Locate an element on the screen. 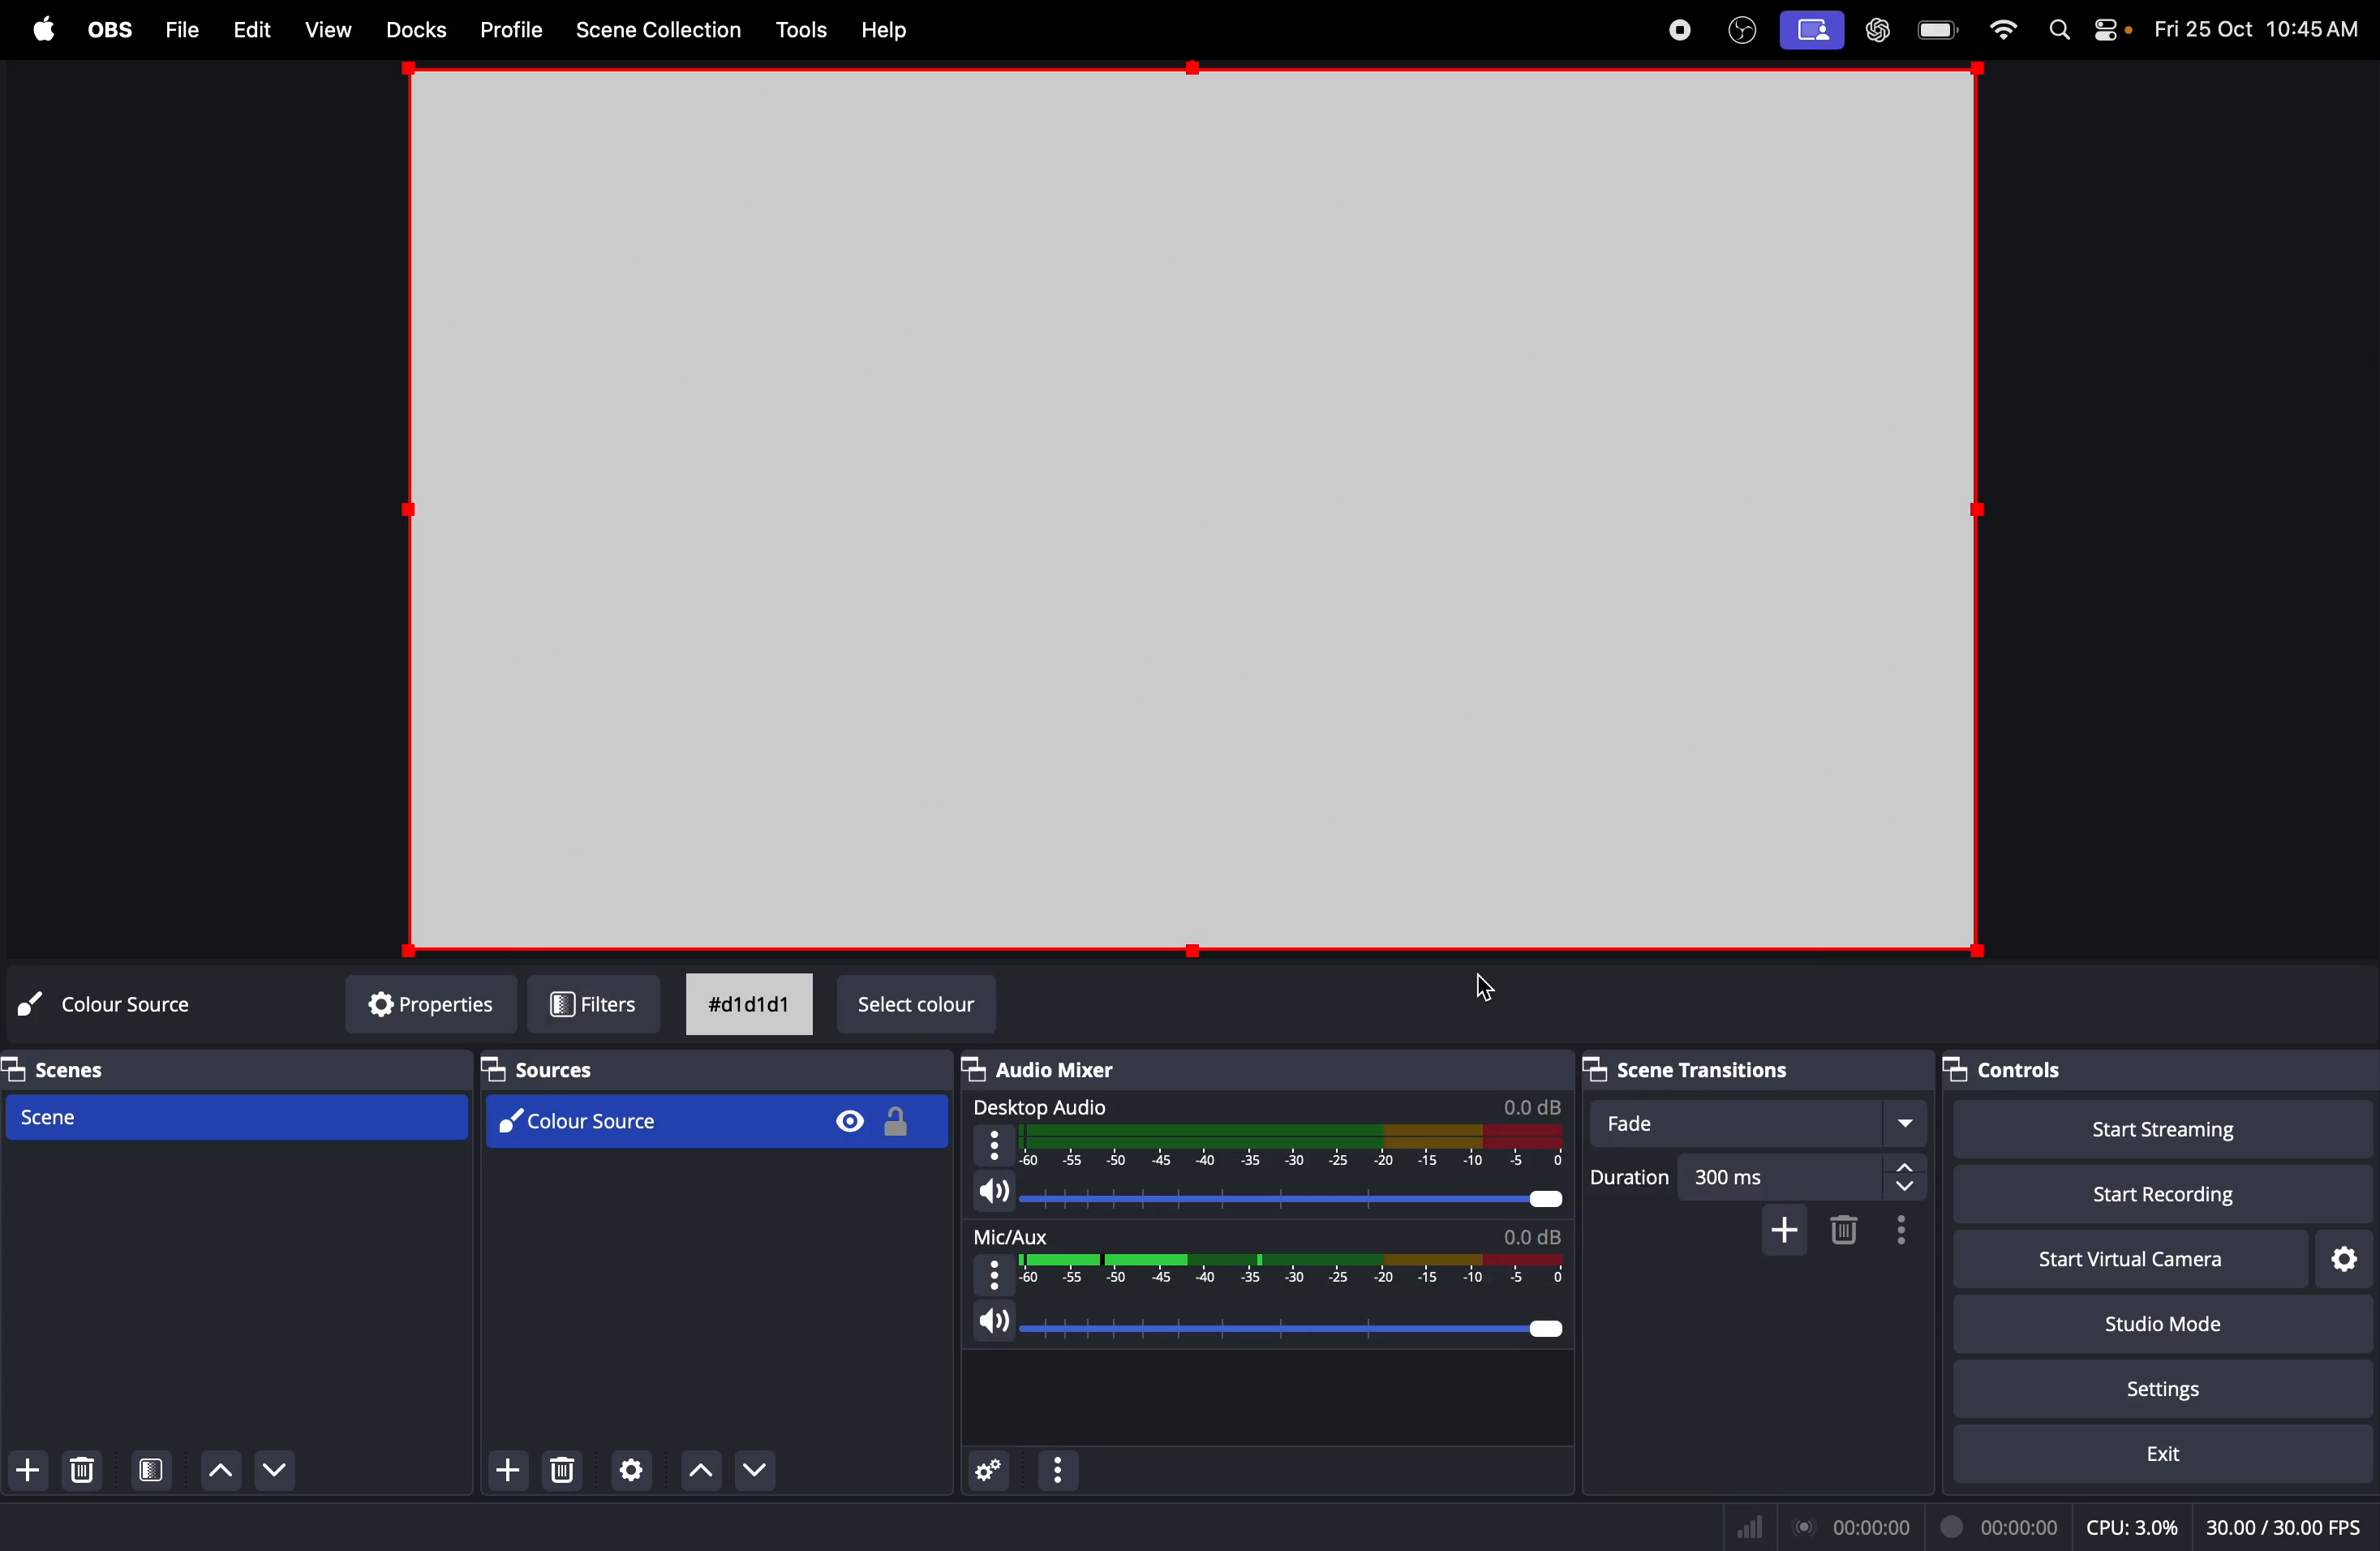 Image resolution: width=2380 pixels, height=1551 pixels. Move scene up is located at coordinates (286, 1475).